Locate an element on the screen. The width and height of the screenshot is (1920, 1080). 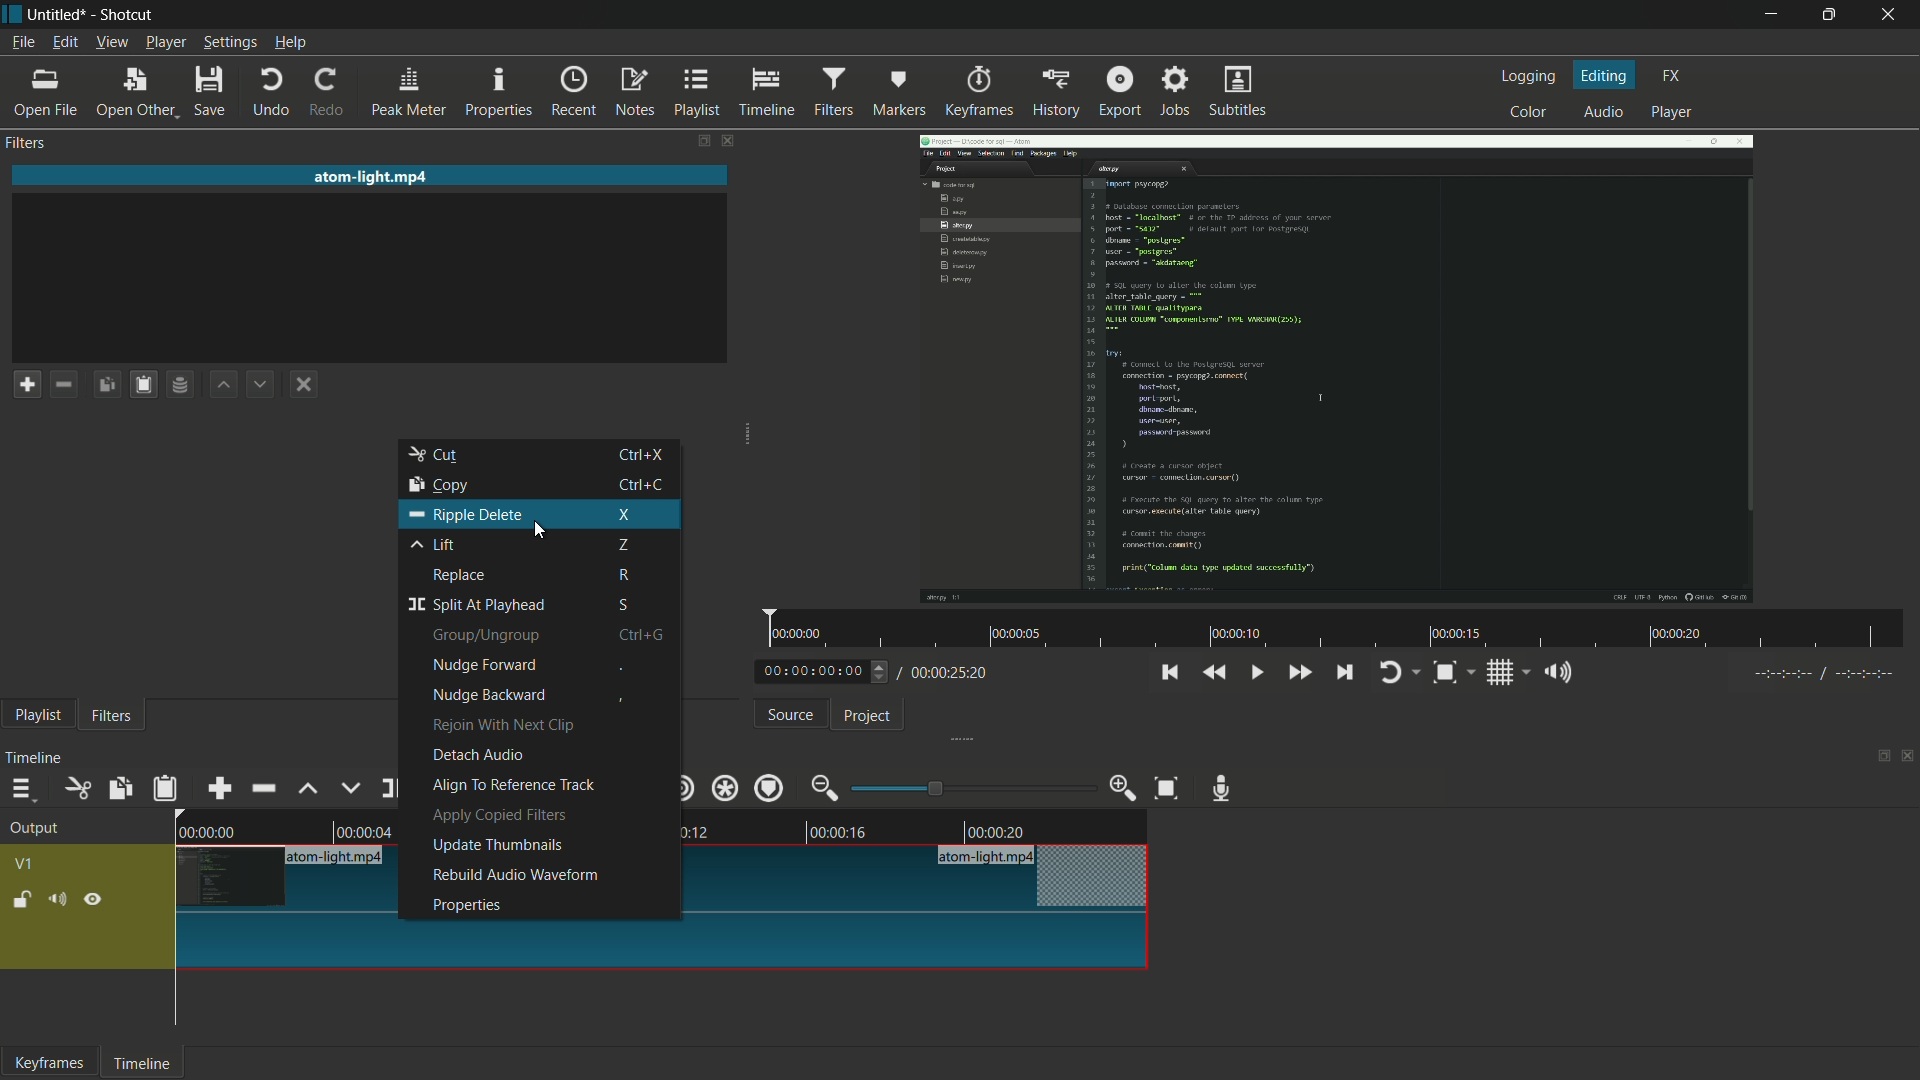
Close is located at coordinates (1891, 15).